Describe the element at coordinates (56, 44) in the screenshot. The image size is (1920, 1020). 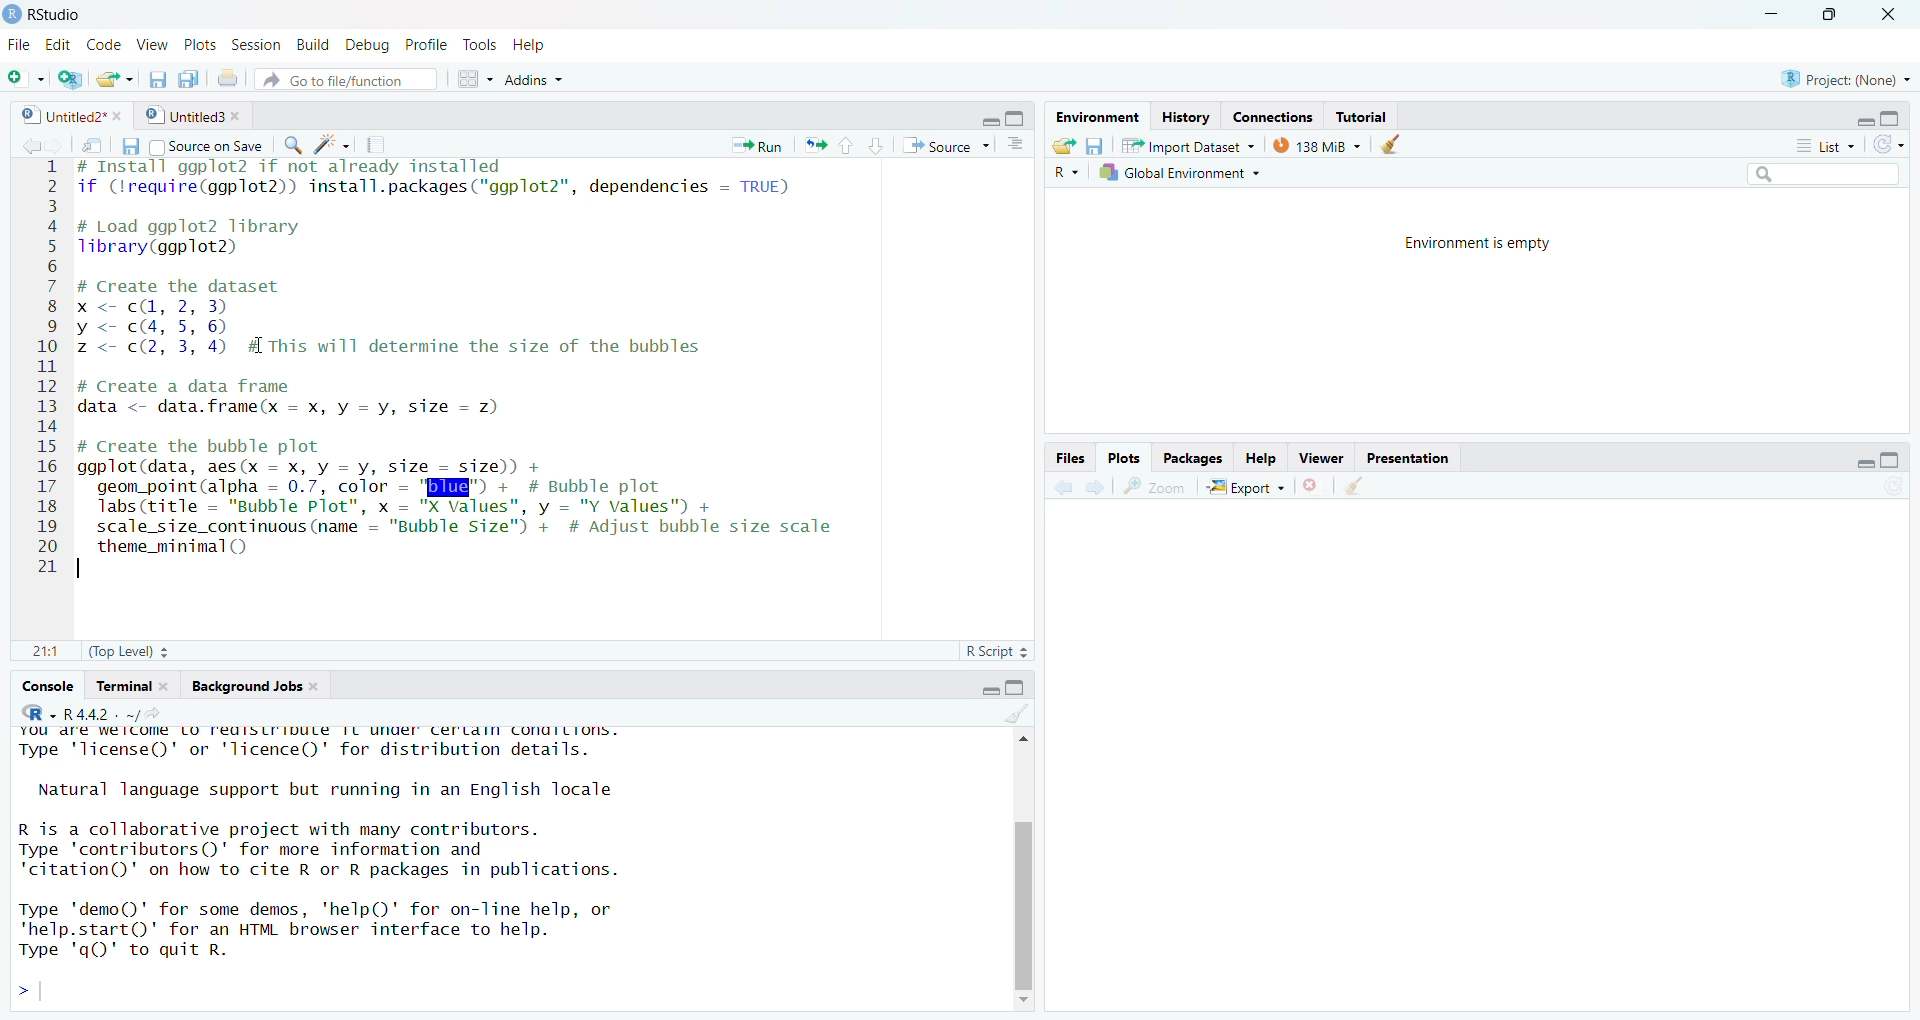
I see `Edit` at that location.